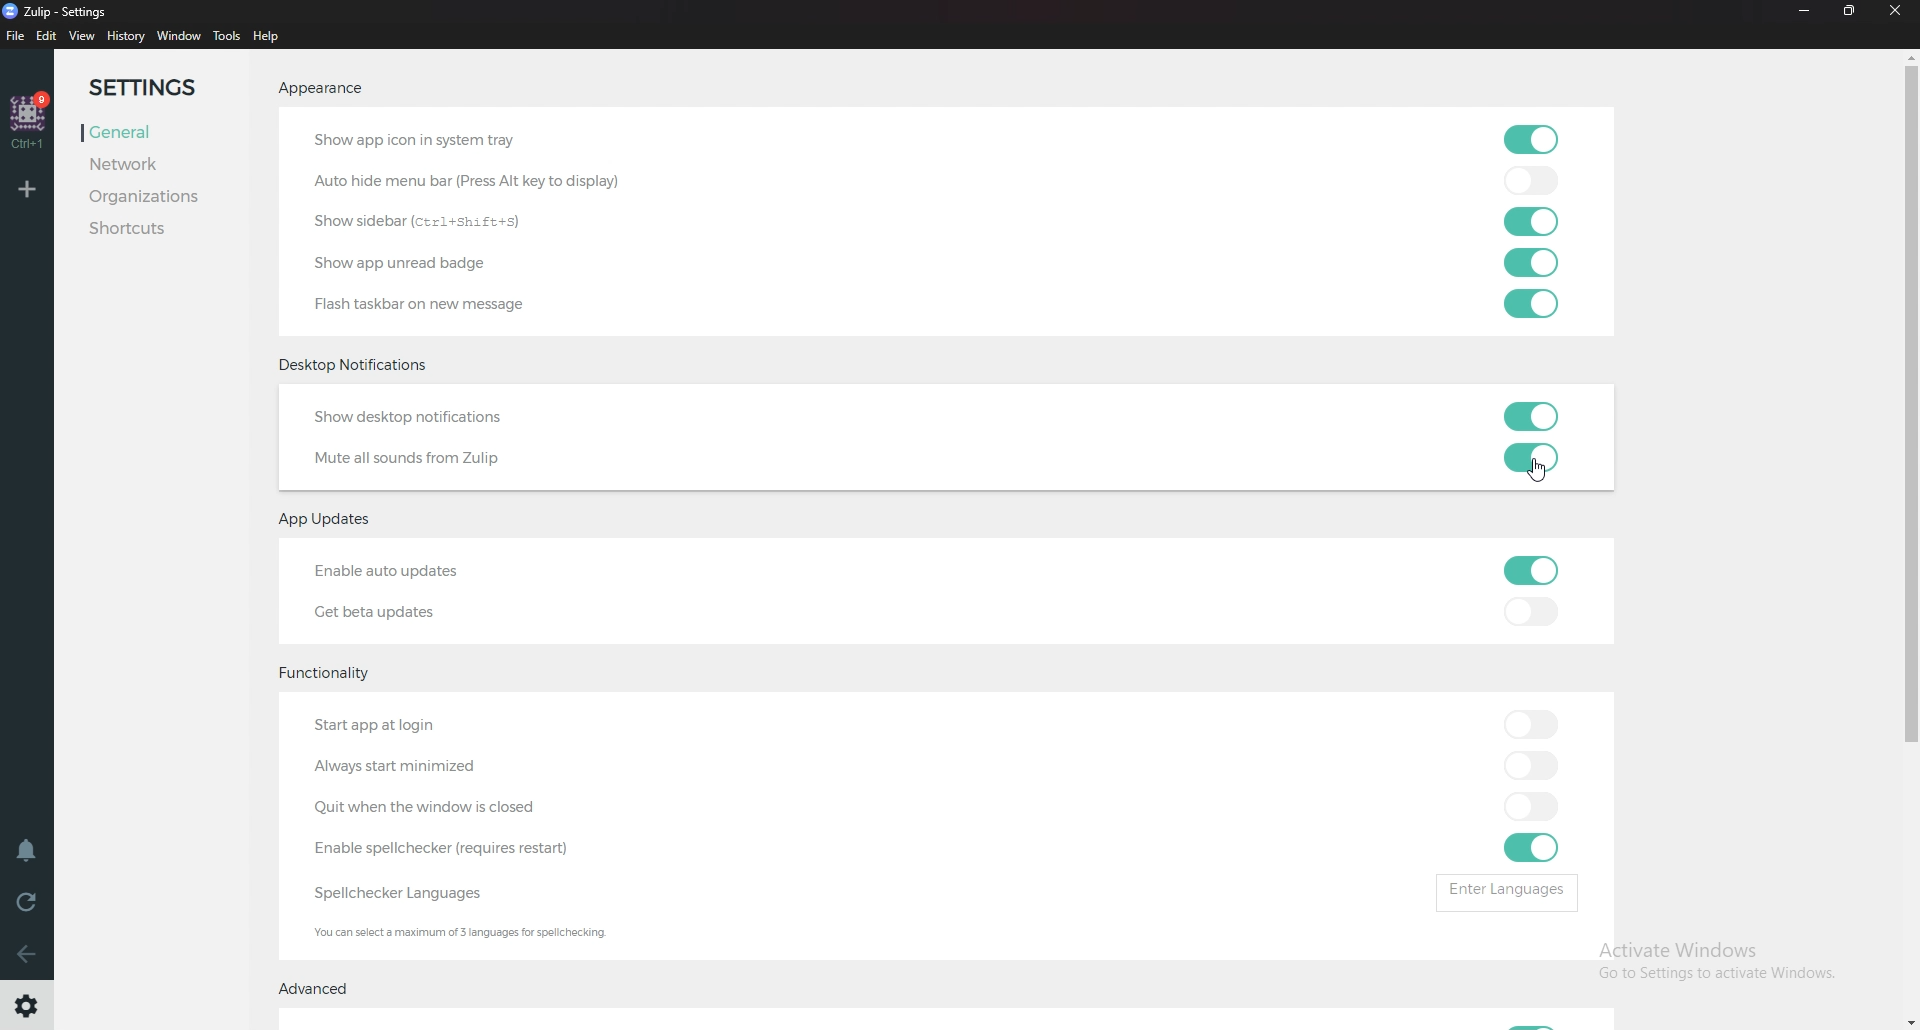 The height and width of the screenshot is (1030, 1920). Describe the element at coordinates (125, 35) in the screenshot. I see `History` at that location.